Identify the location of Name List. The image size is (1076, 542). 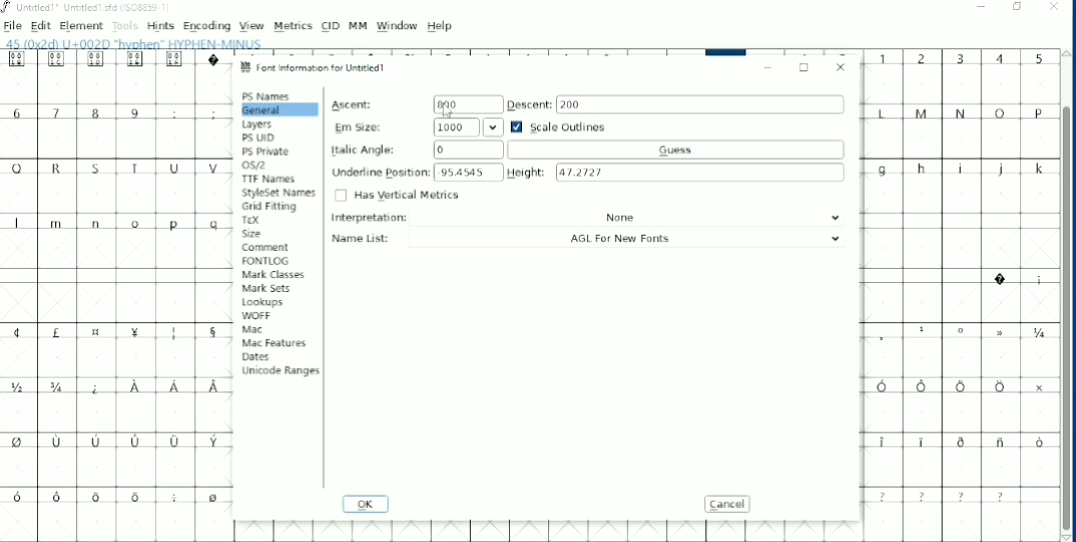
(592, 238).